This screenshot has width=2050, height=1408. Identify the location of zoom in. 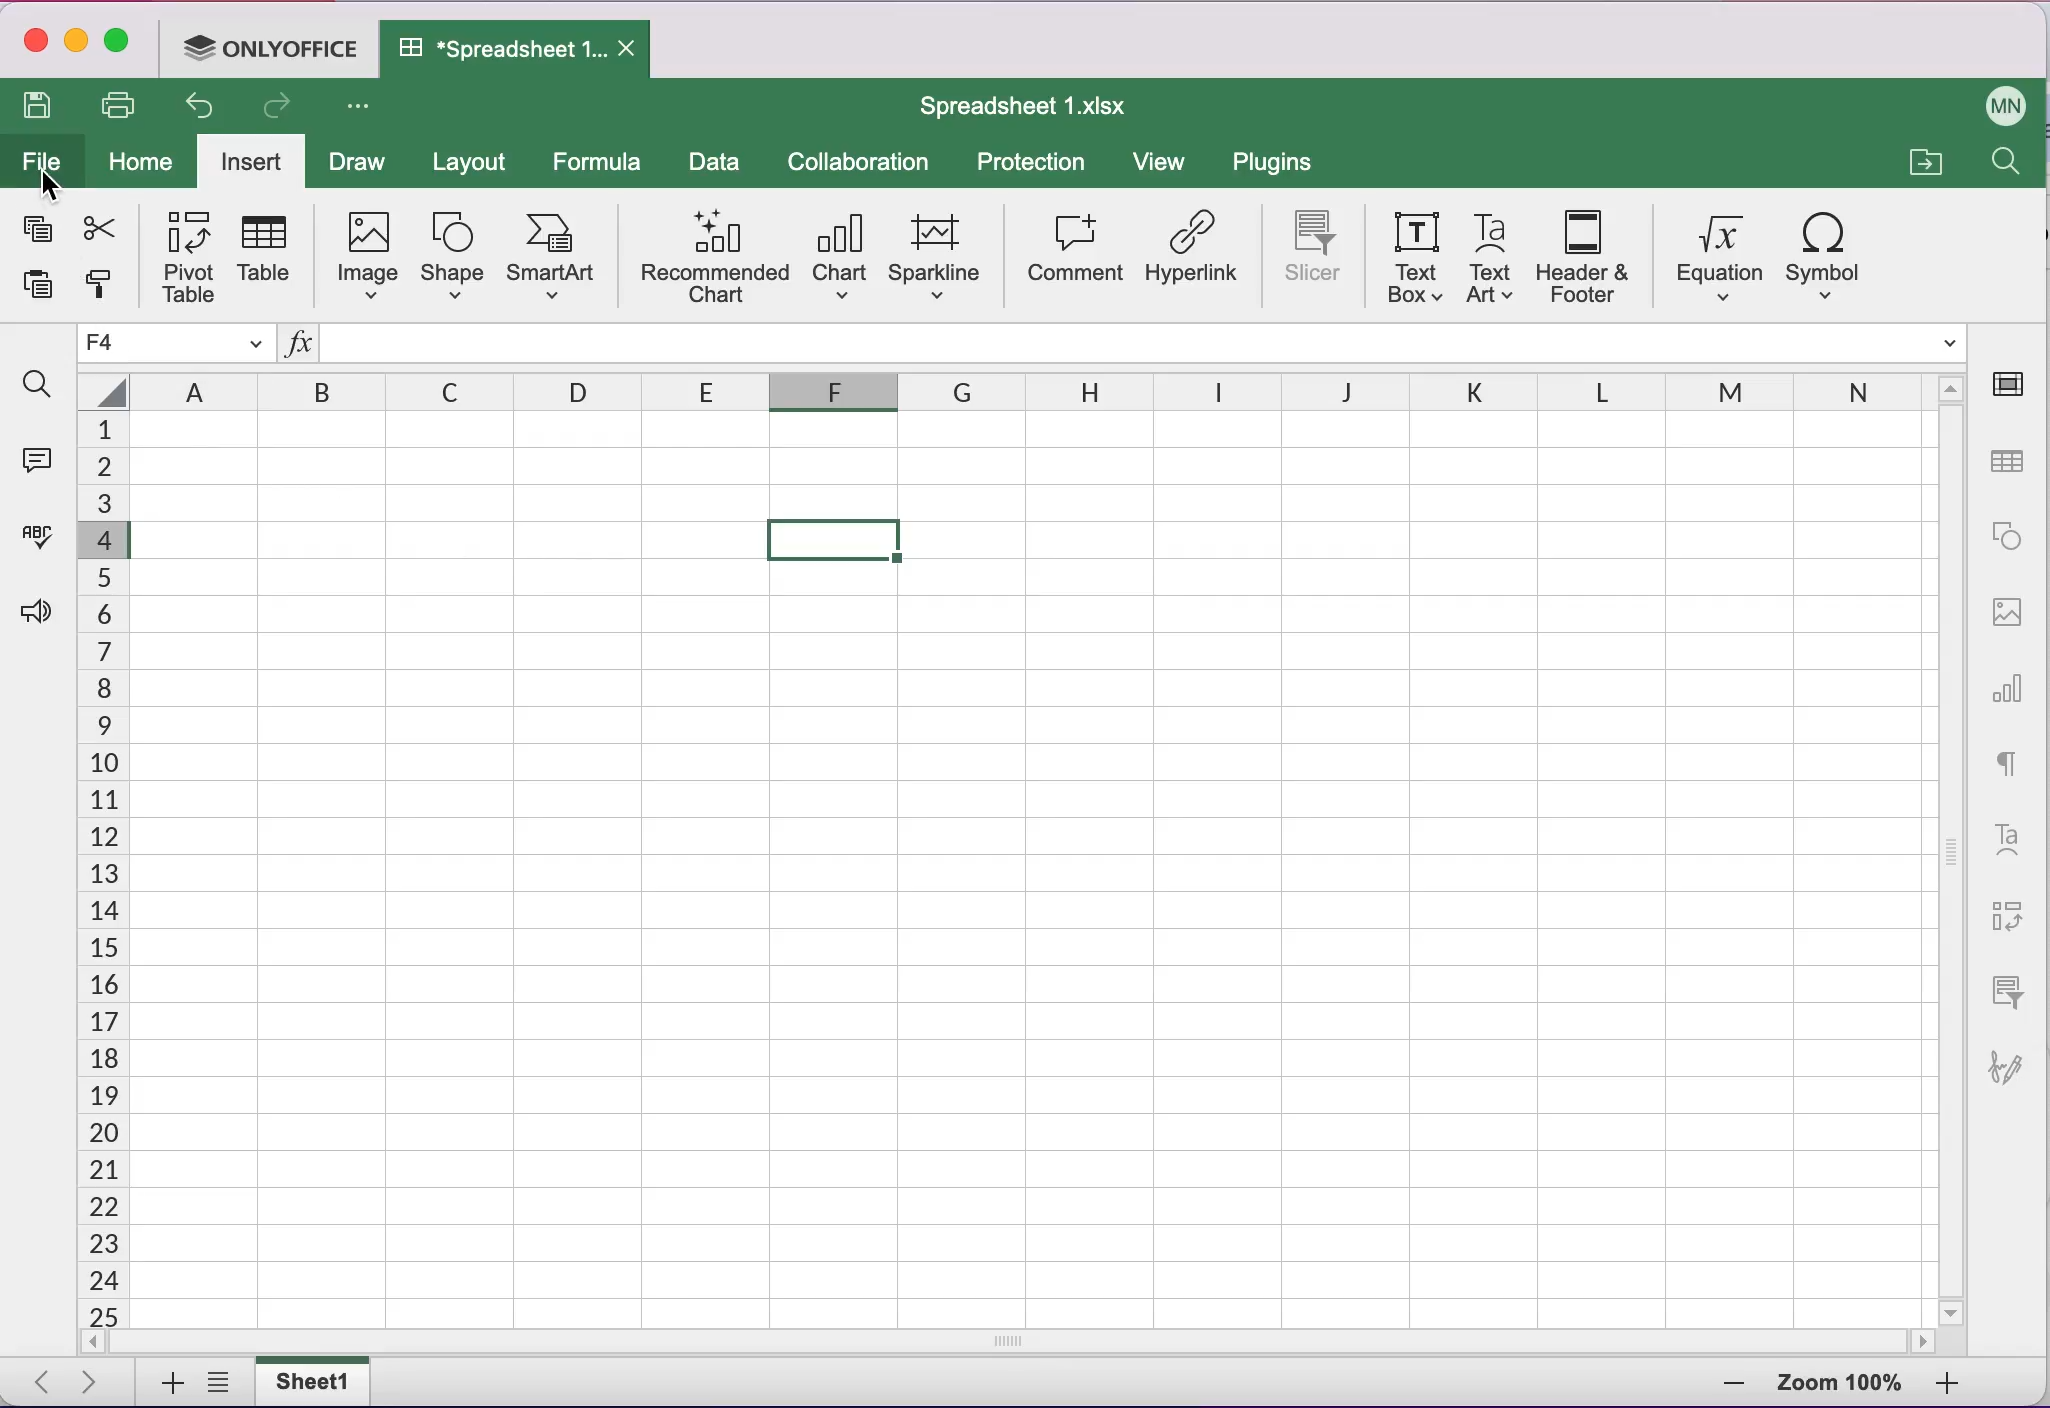
(1716, 1385).